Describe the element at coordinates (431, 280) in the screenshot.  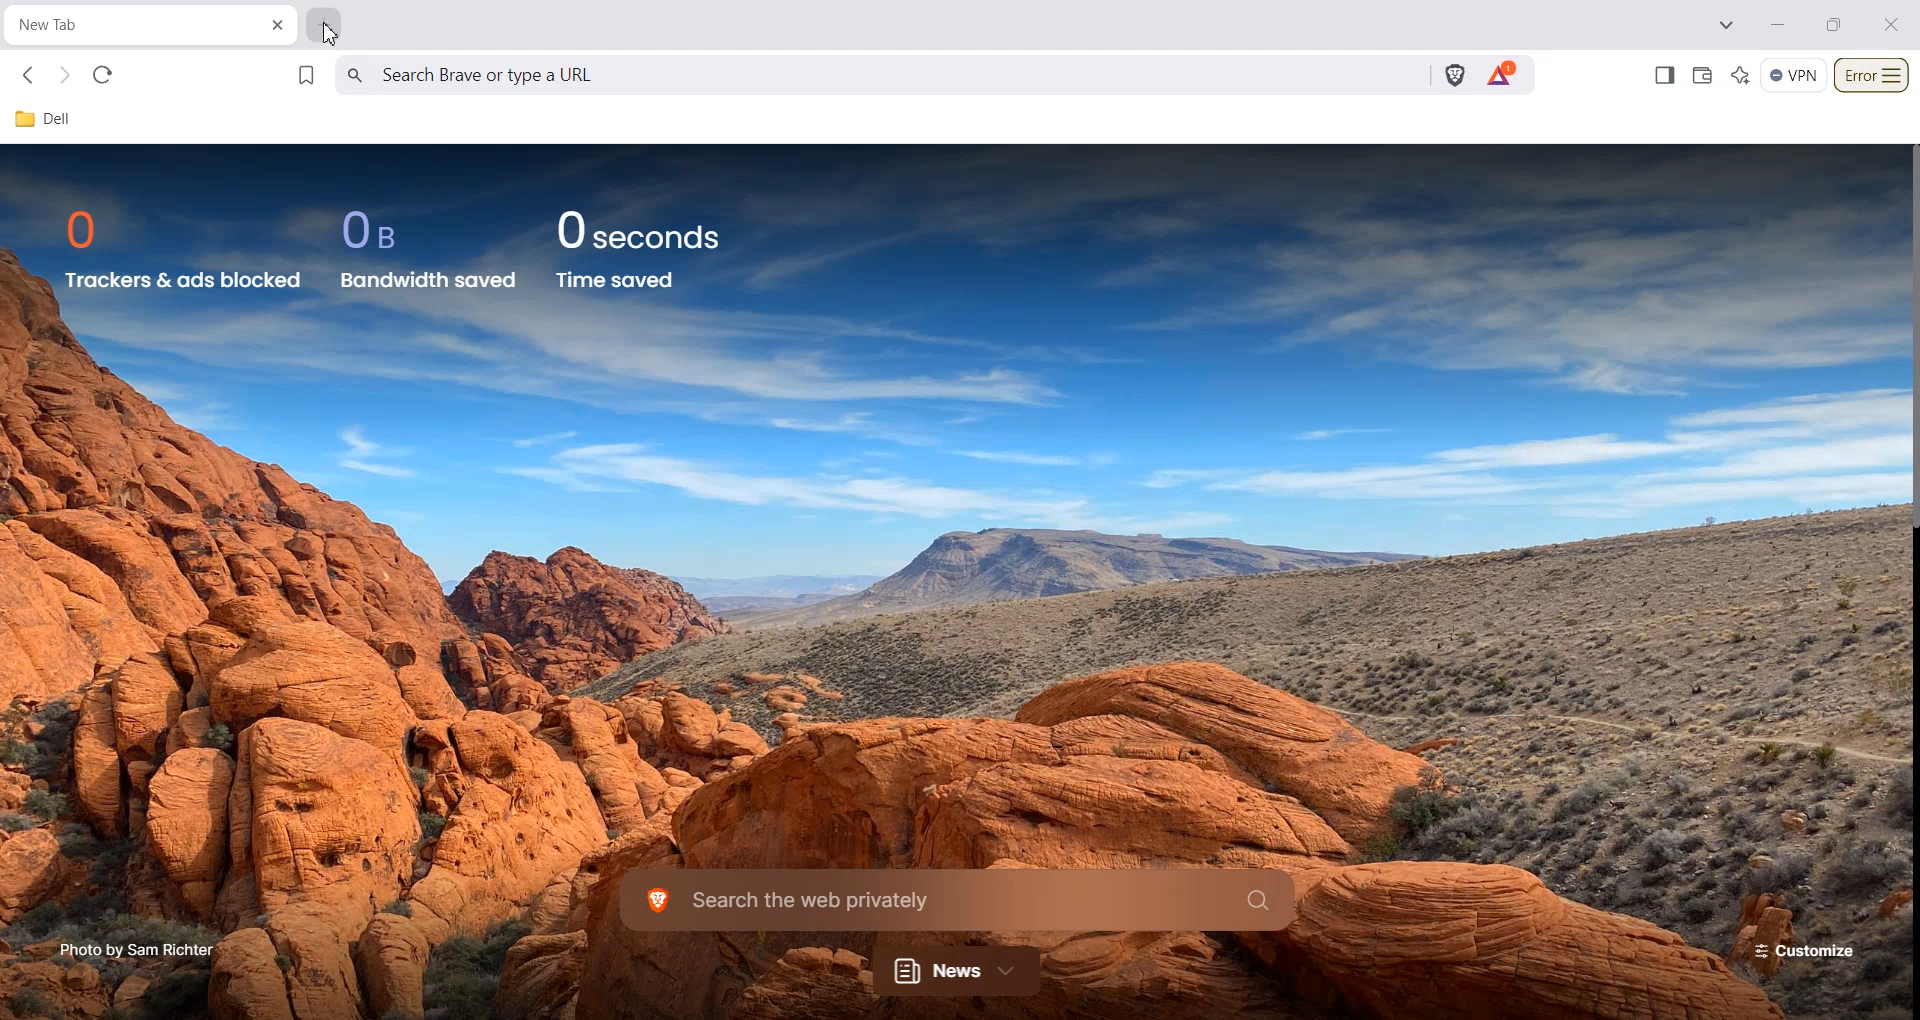
I see `Bandwidth saved` at that location.